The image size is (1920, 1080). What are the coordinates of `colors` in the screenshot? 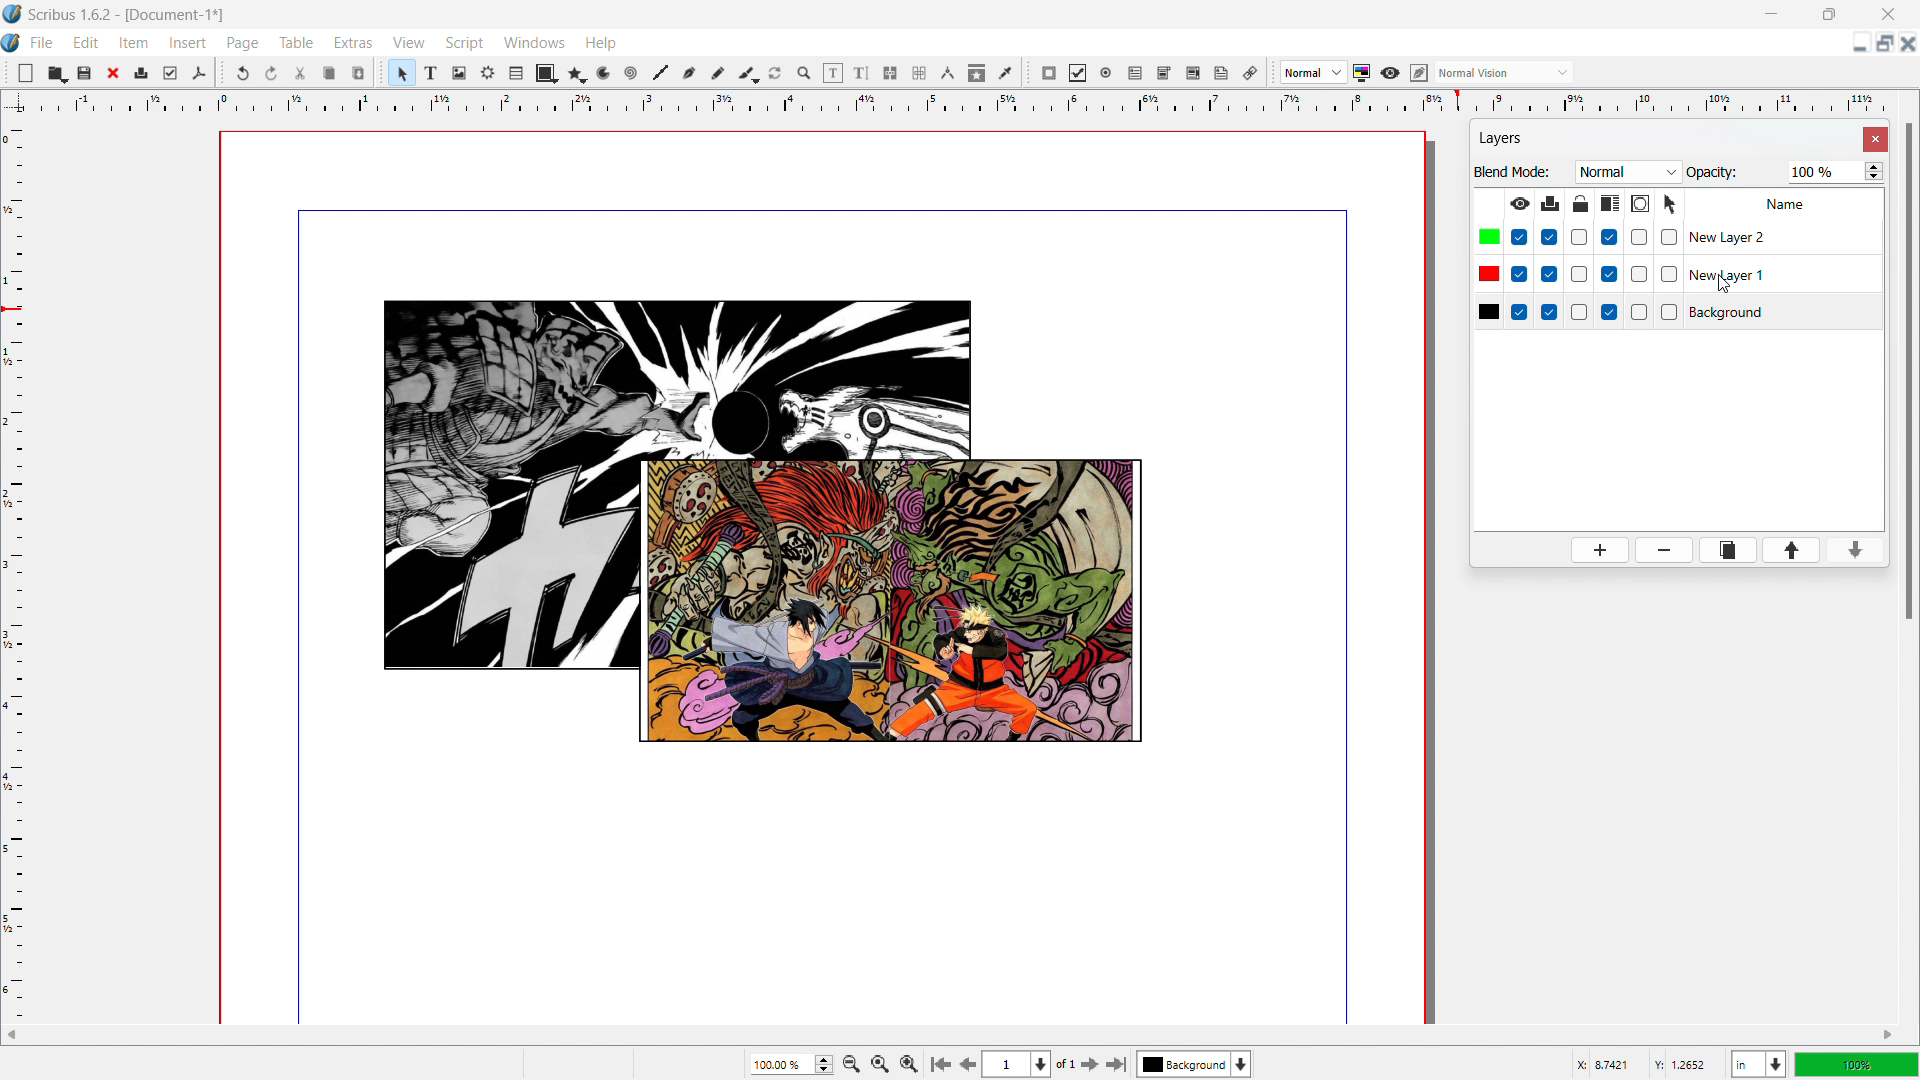 It's located at (1489, 273).